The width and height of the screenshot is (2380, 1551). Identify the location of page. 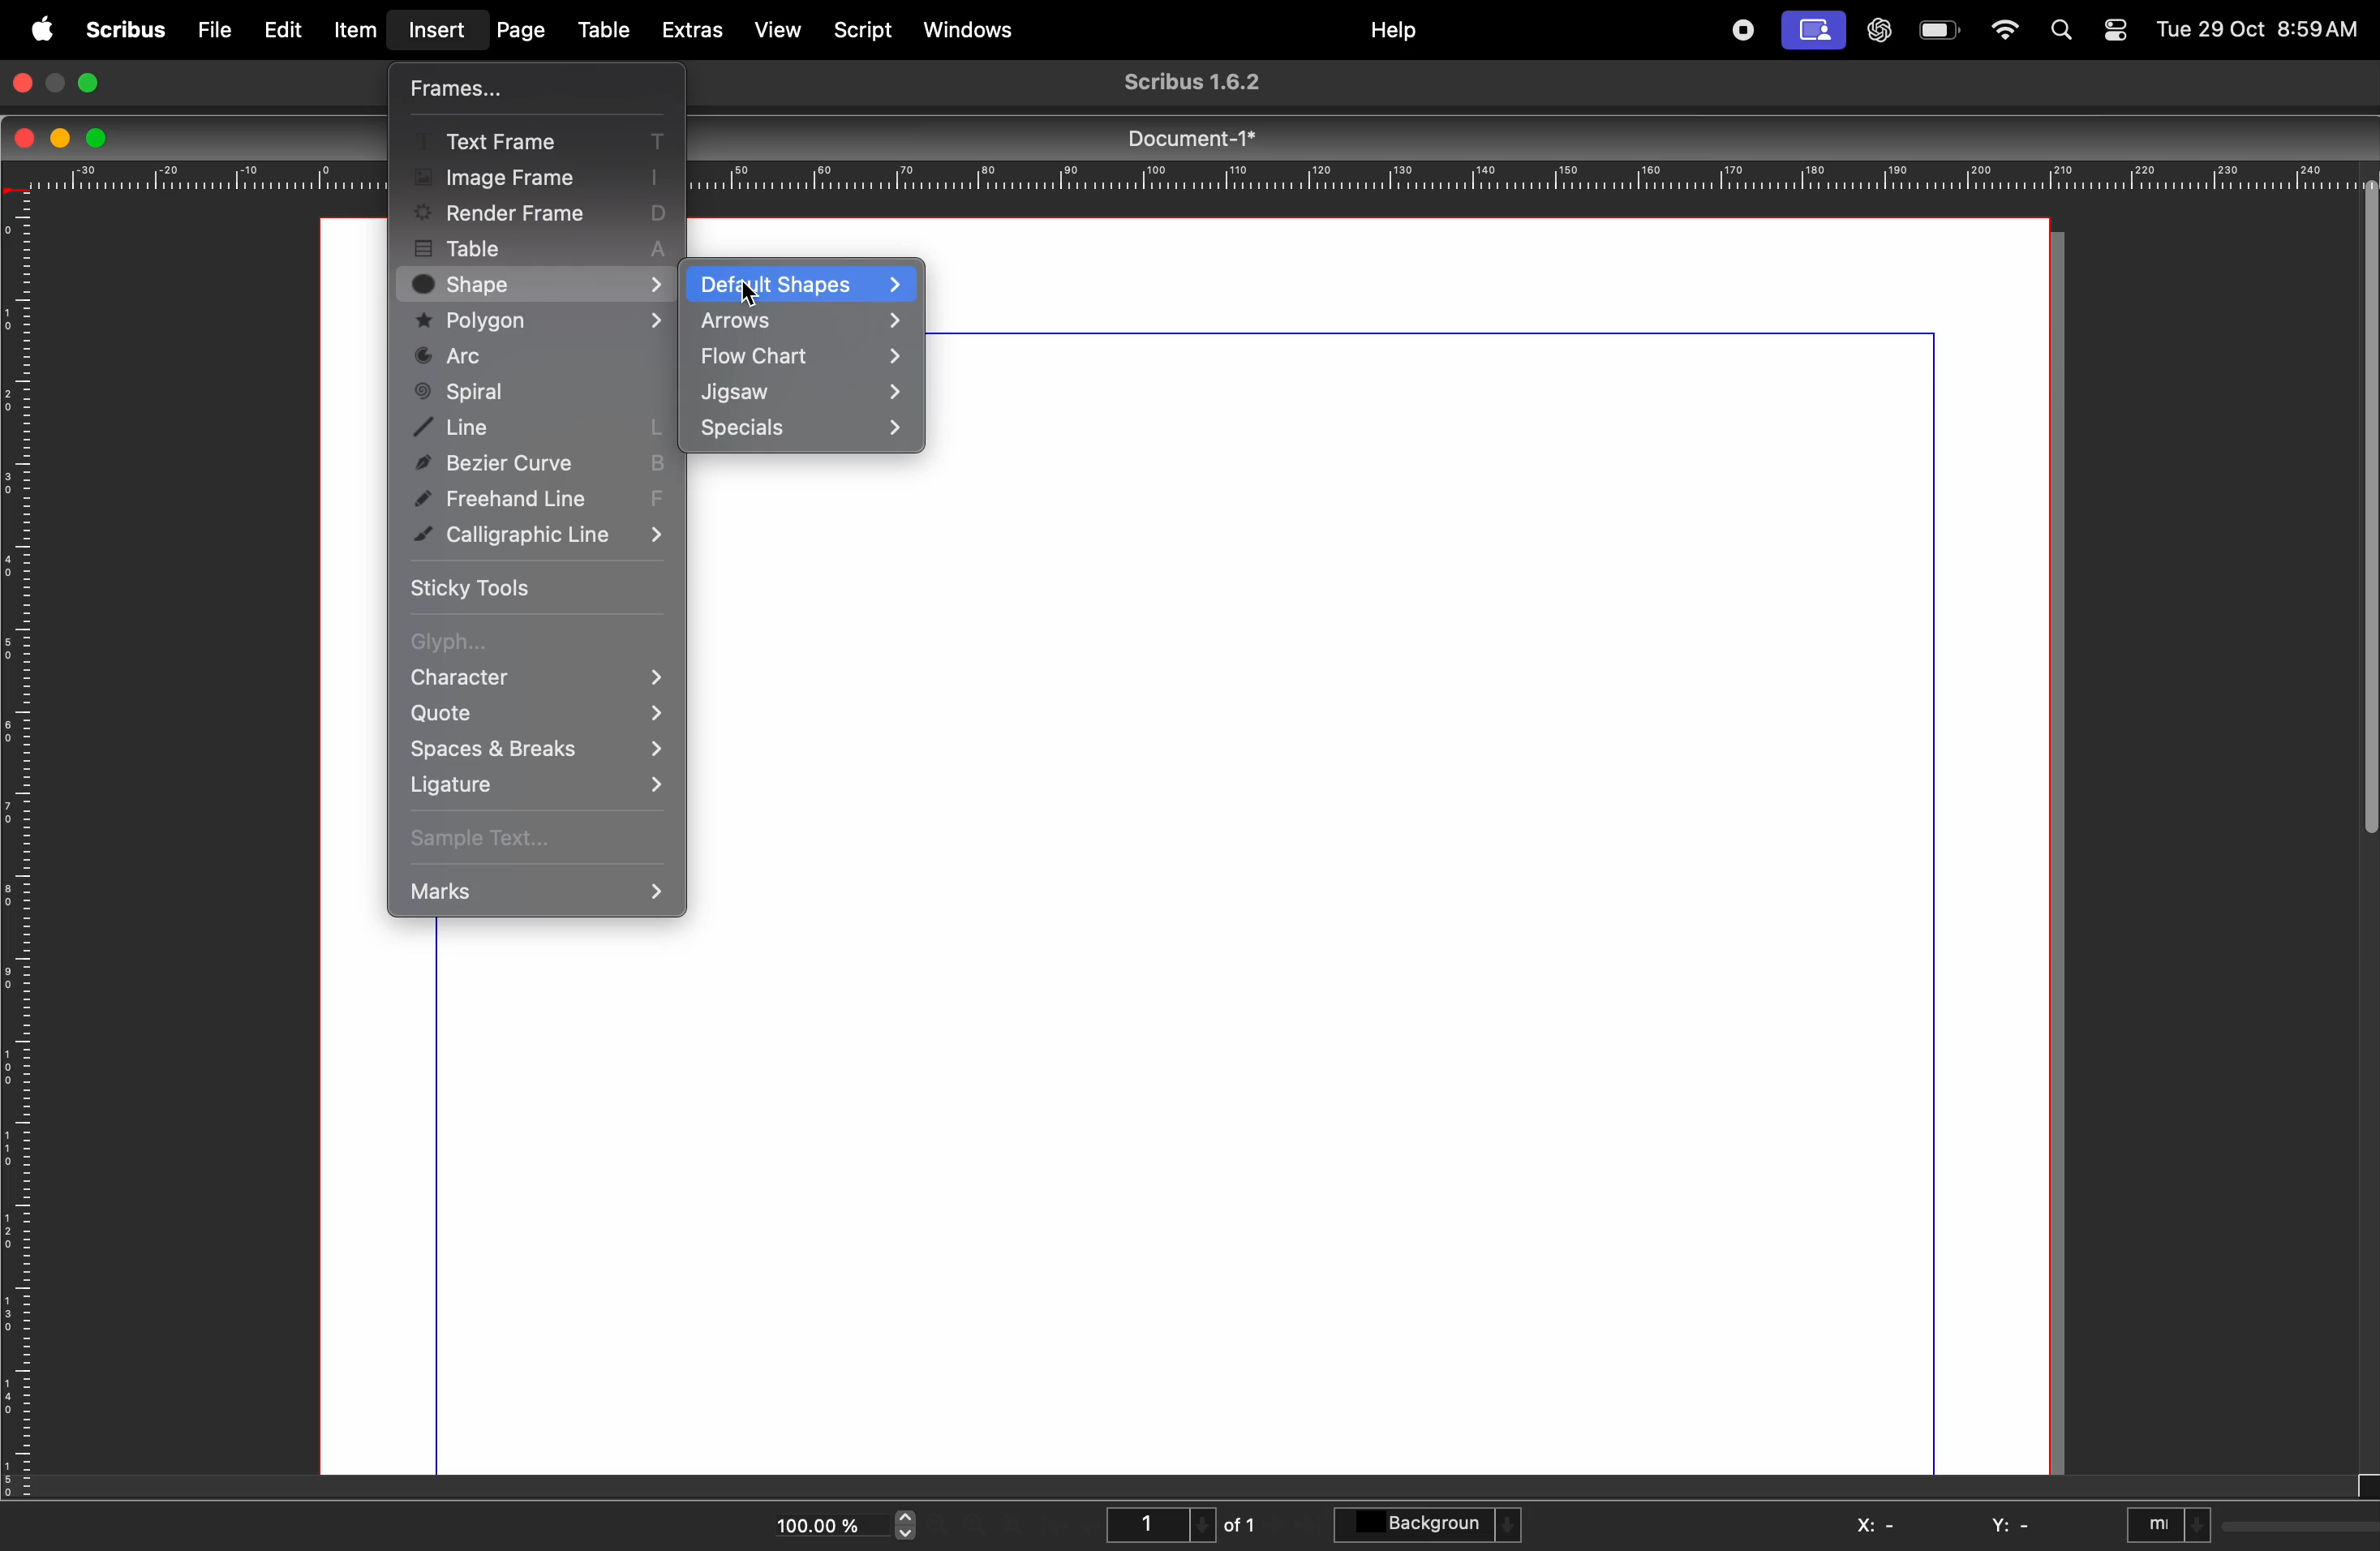
(520, 28).